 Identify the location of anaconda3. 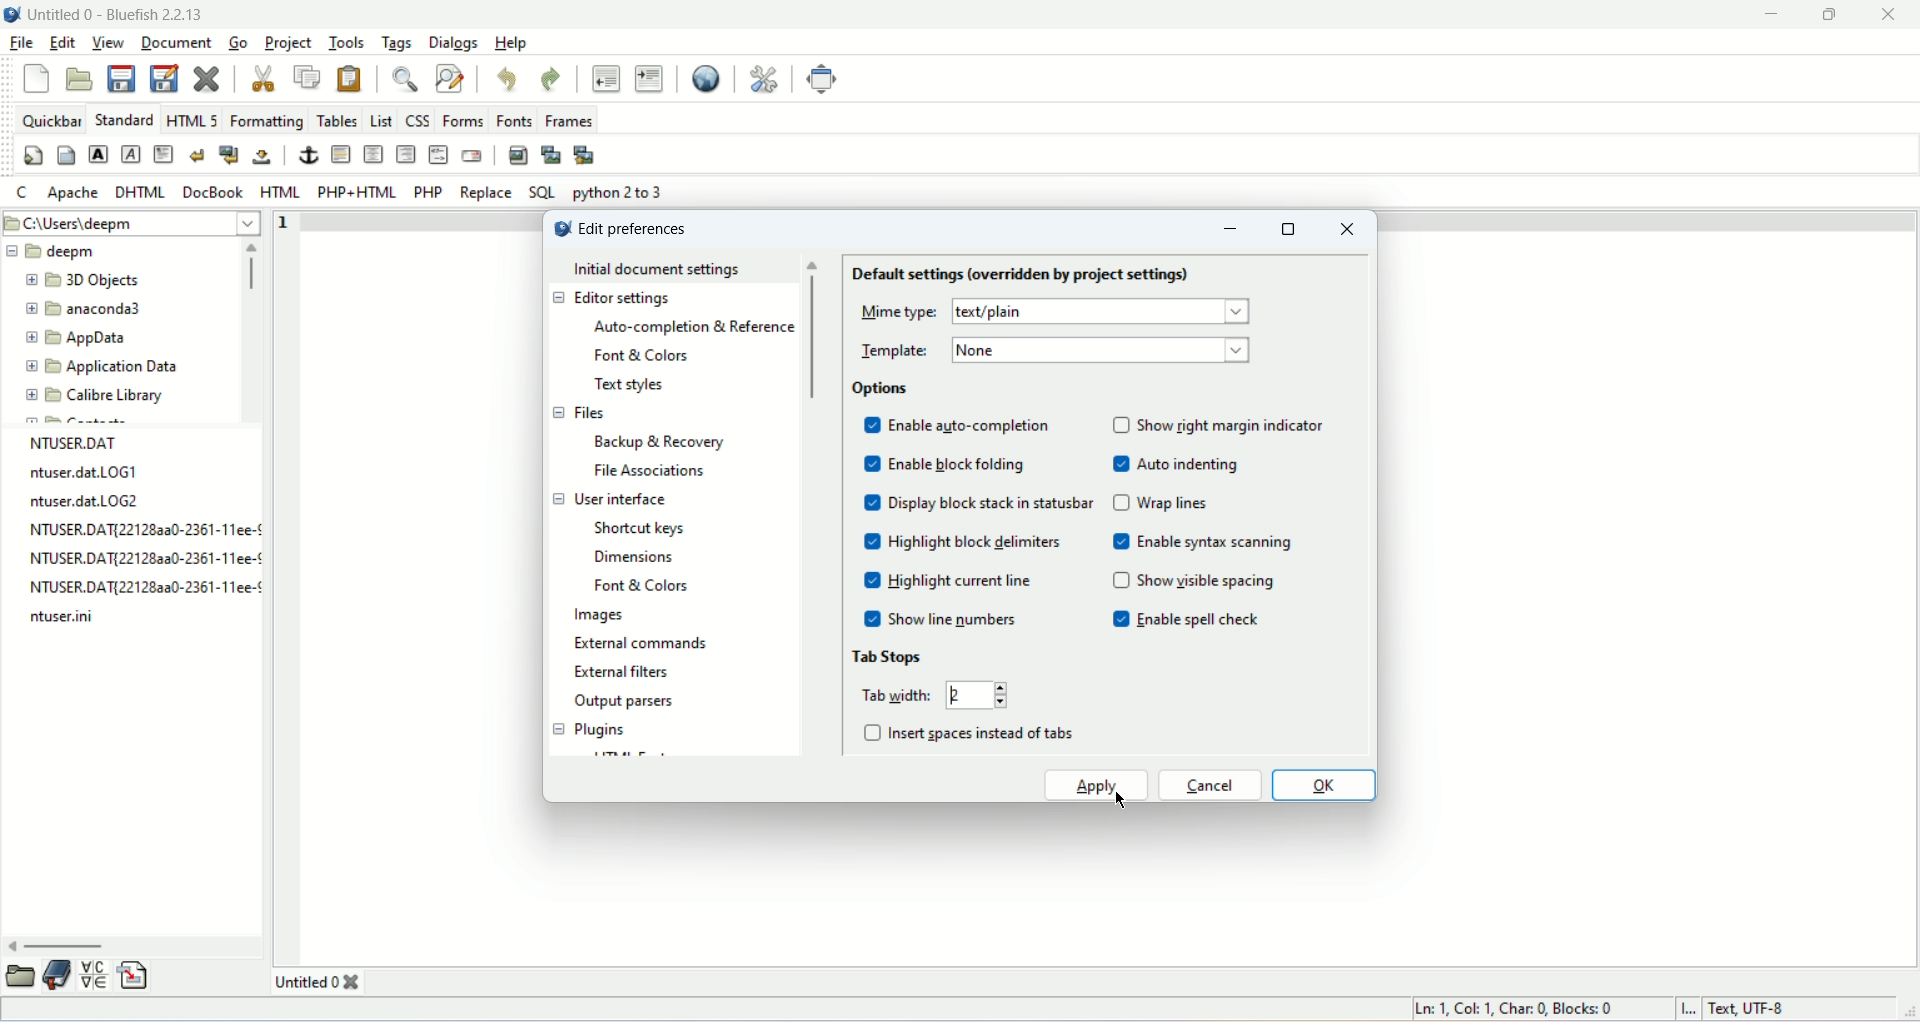
(113, 309).